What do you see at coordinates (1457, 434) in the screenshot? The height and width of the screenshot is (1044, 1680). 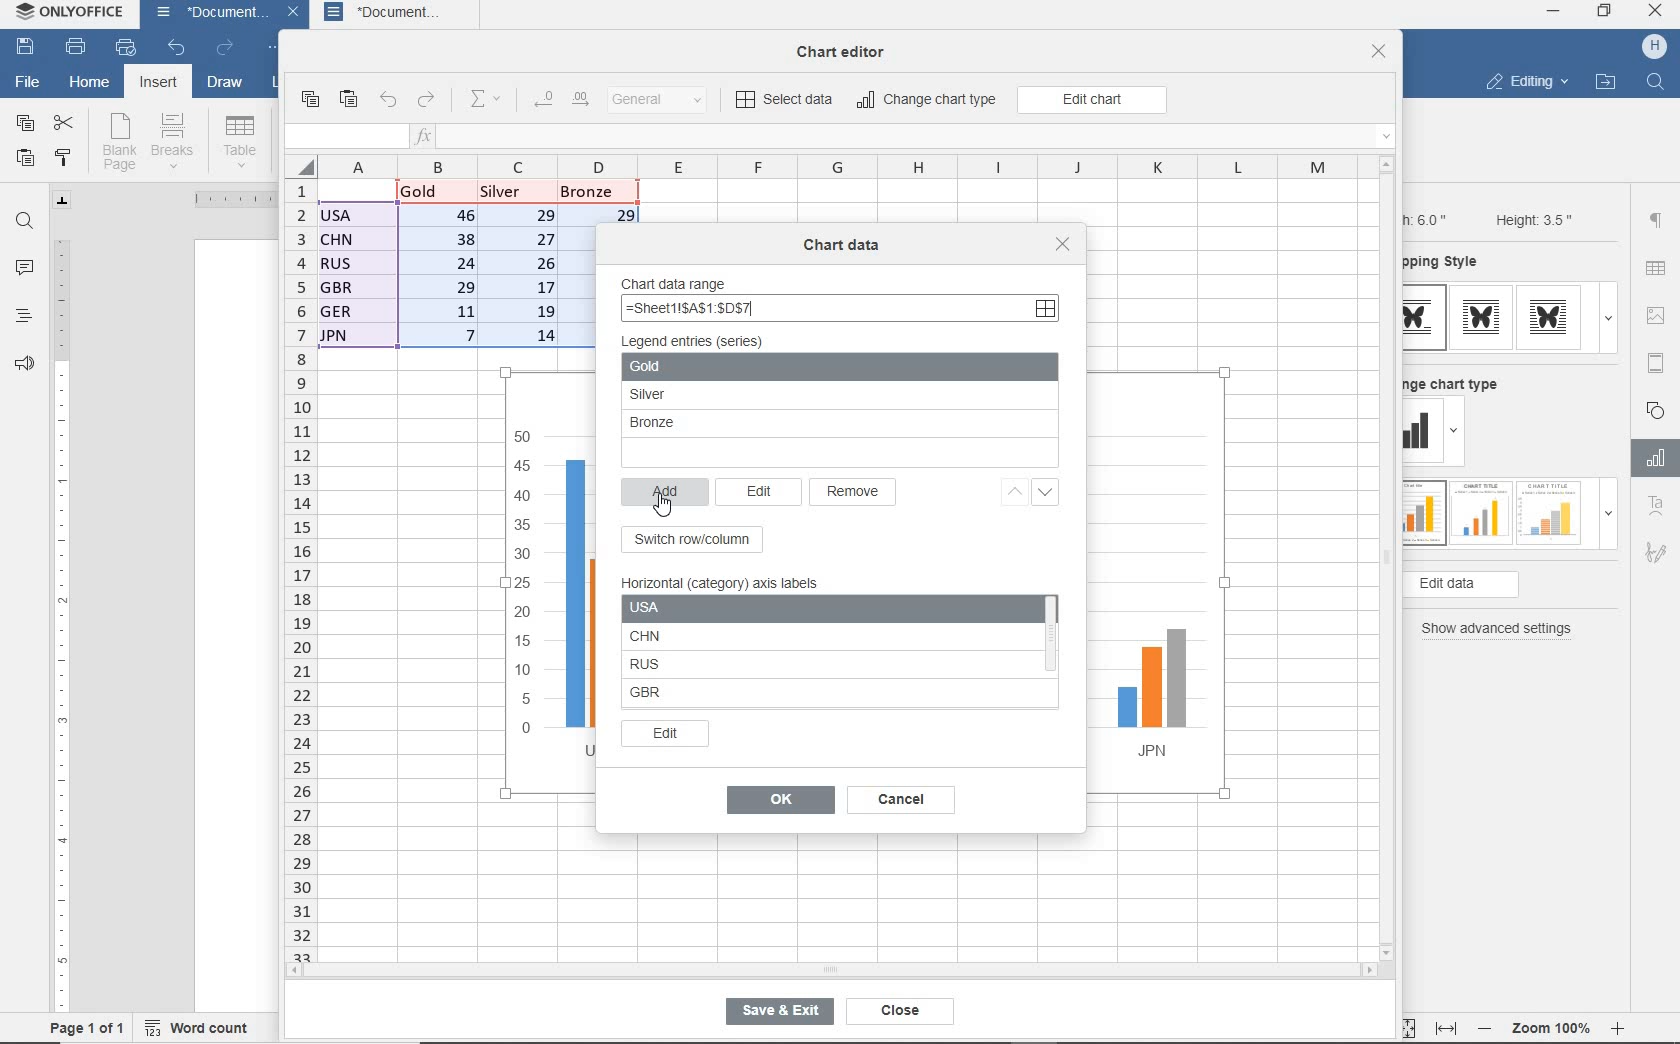 I see `dropdown` at bounding box center [1457, 434].